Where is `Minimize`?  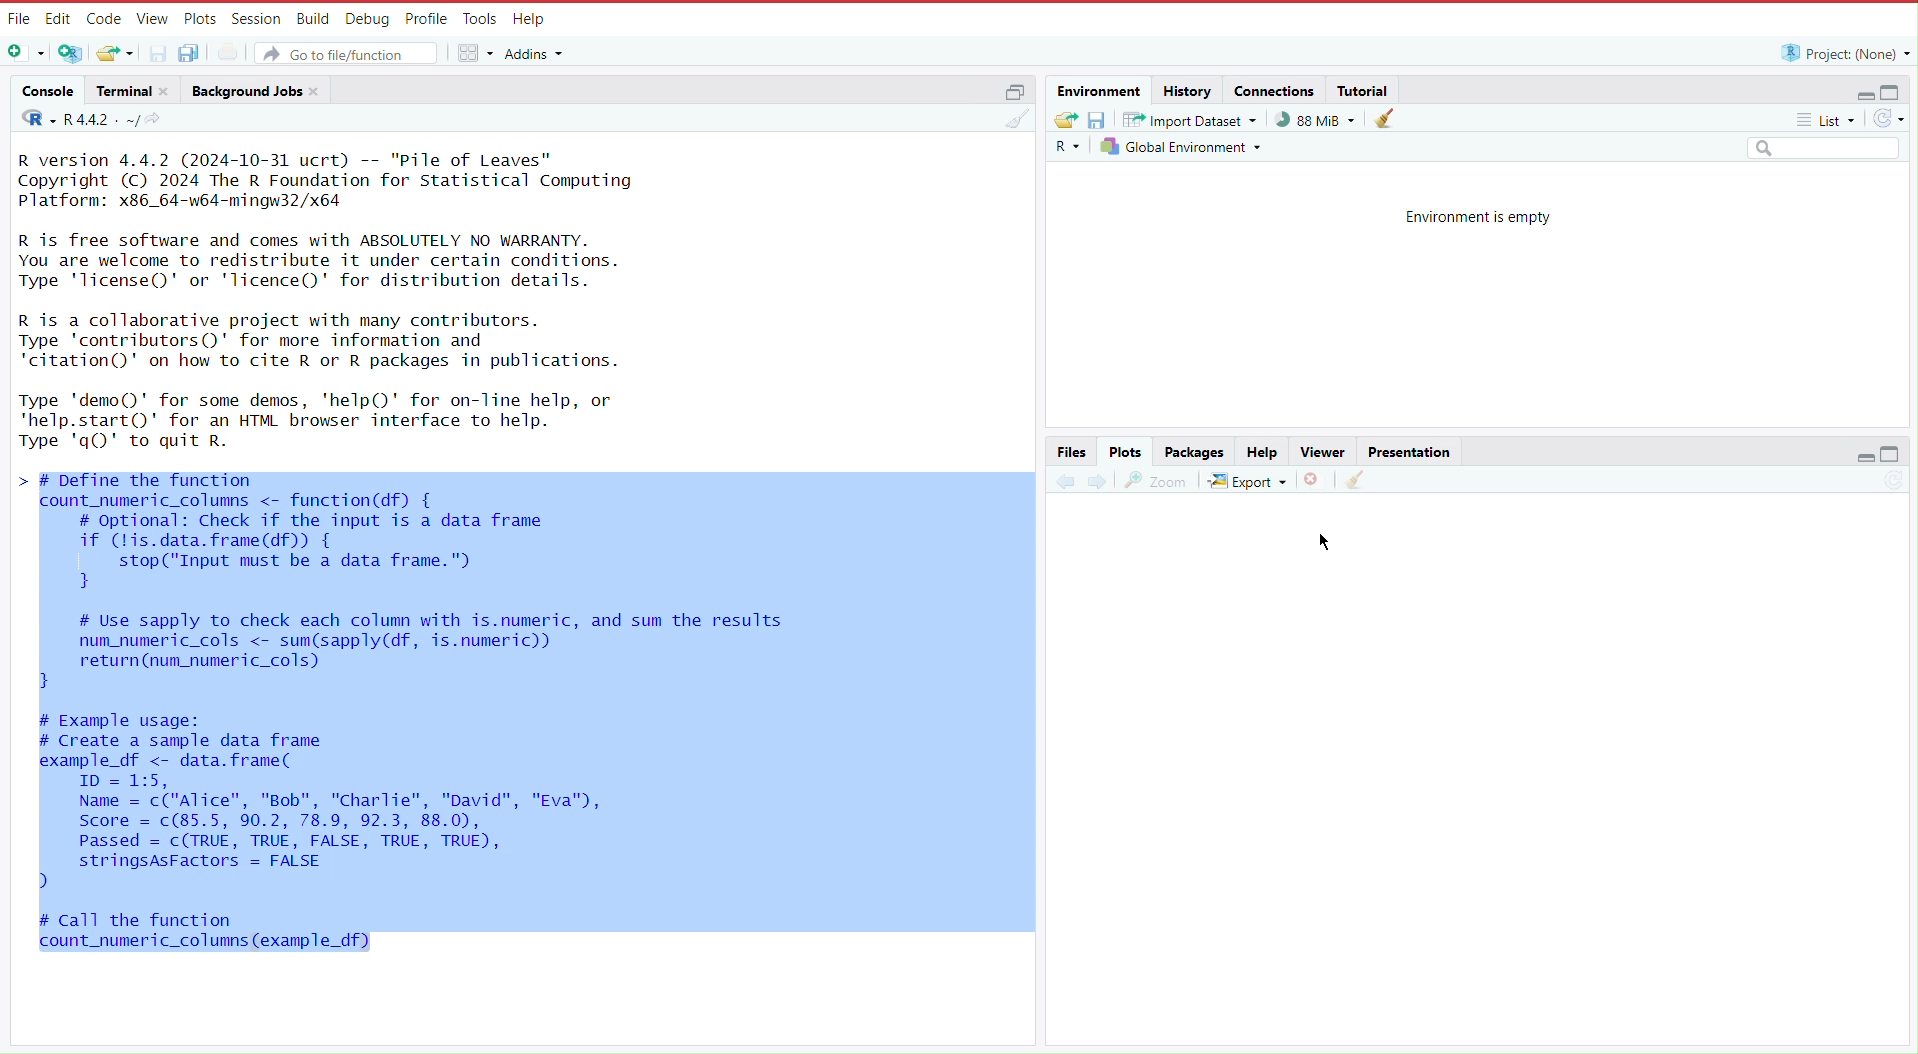
Minimize is located at coordinates (1857, 95).